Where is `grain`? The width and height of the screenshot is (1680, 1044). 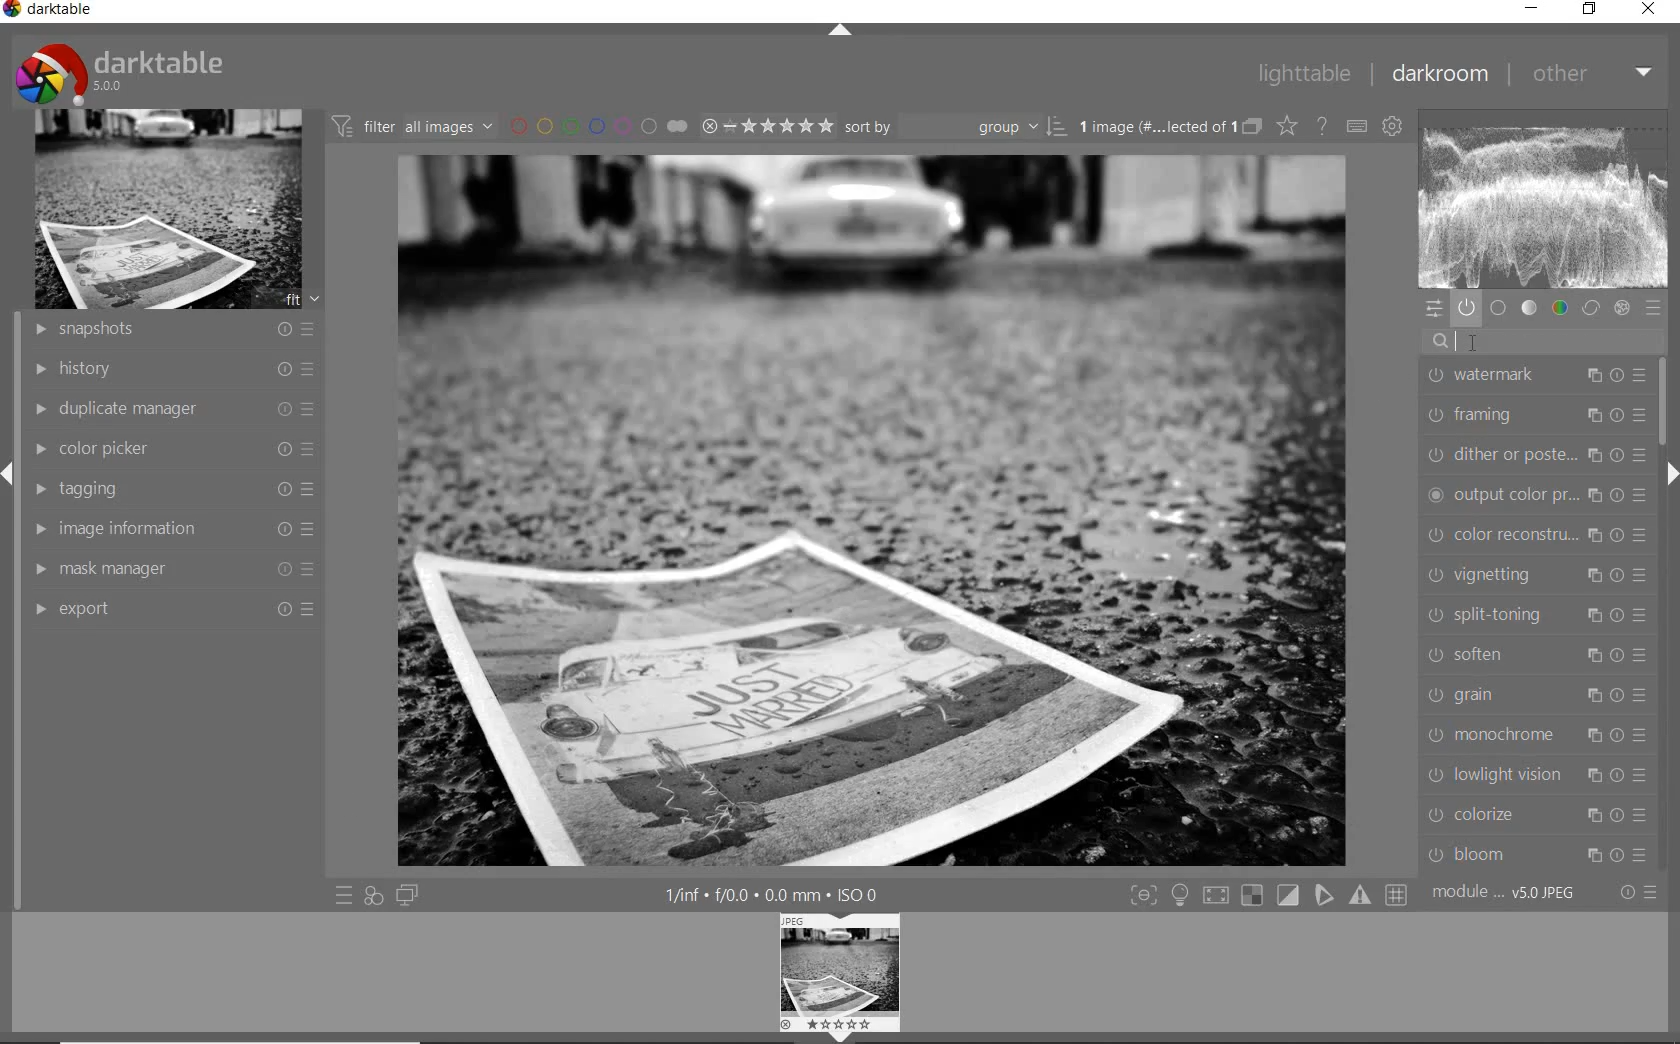 grain is located at coordinates (1534, 696).